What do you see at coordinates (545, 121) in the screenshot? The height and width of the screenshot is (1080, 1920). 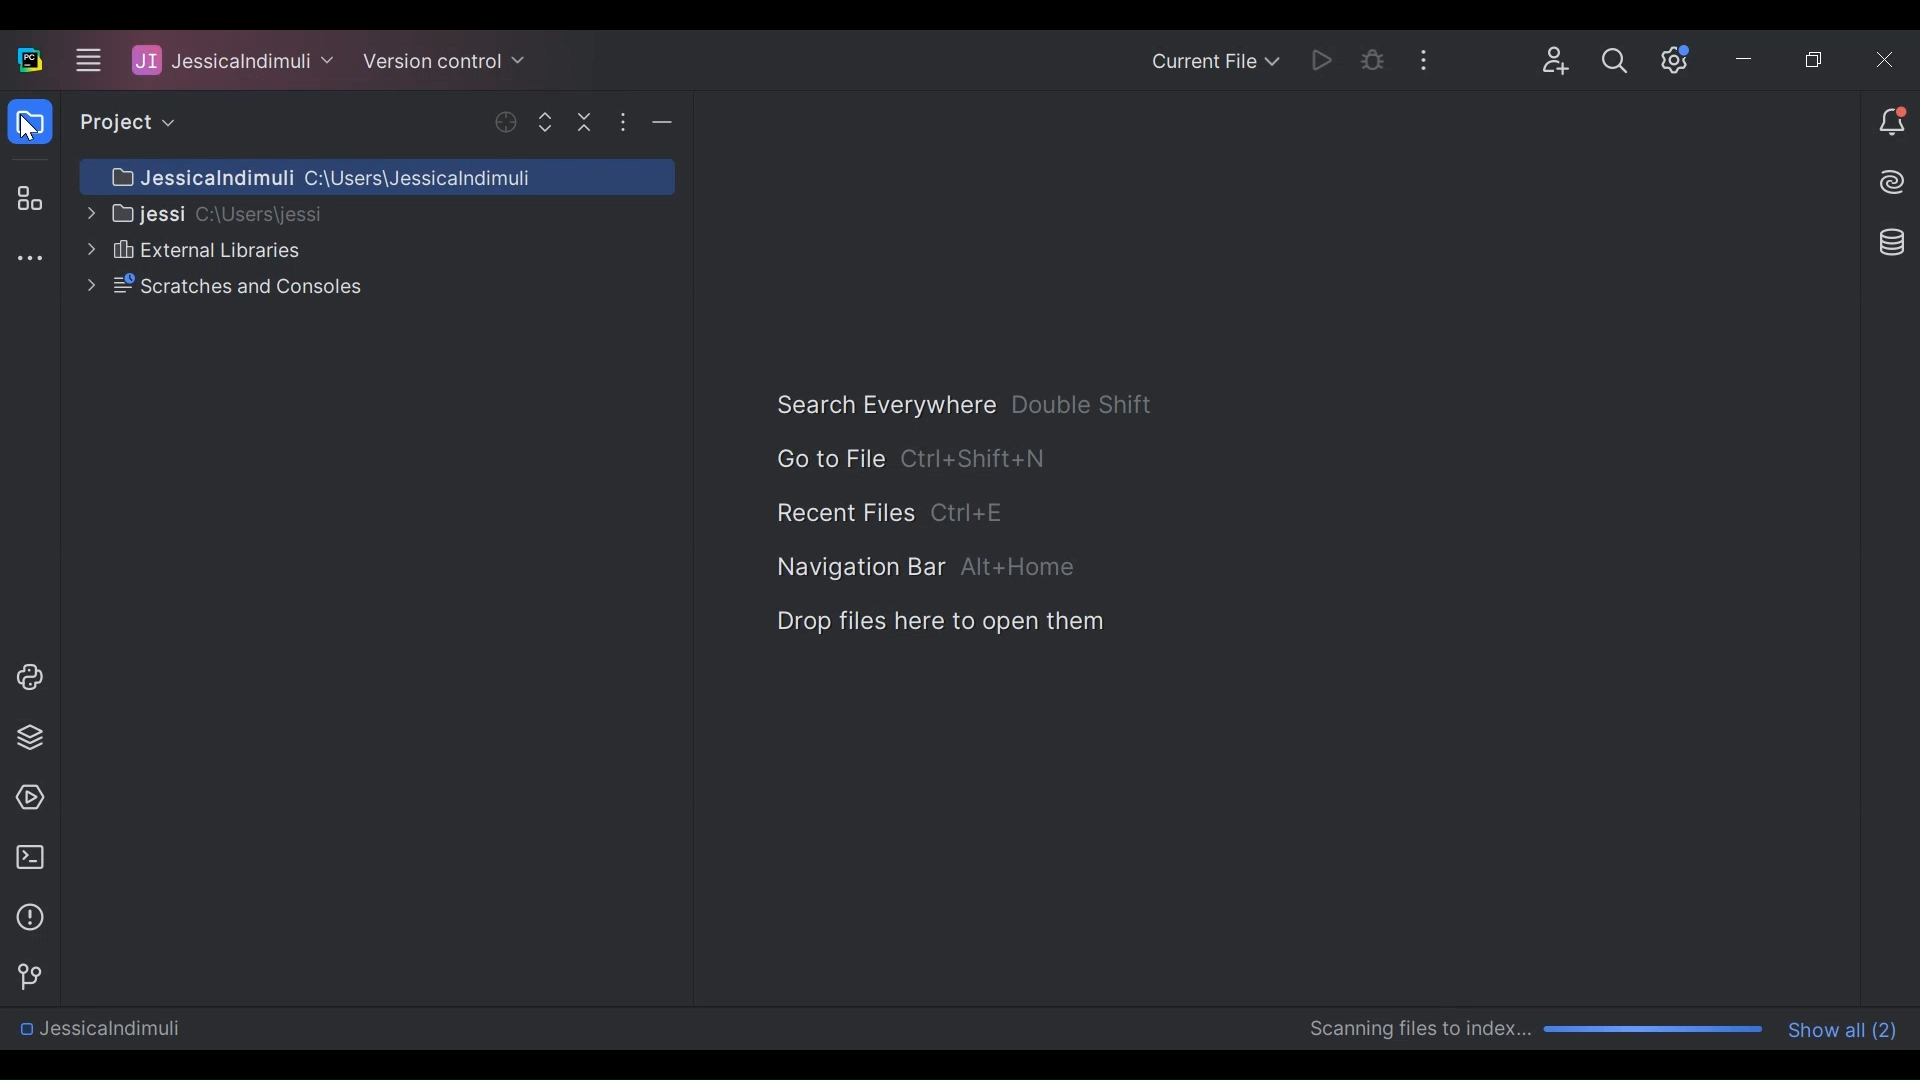 I see `Expand Selected` at bounding box center [545, 121].